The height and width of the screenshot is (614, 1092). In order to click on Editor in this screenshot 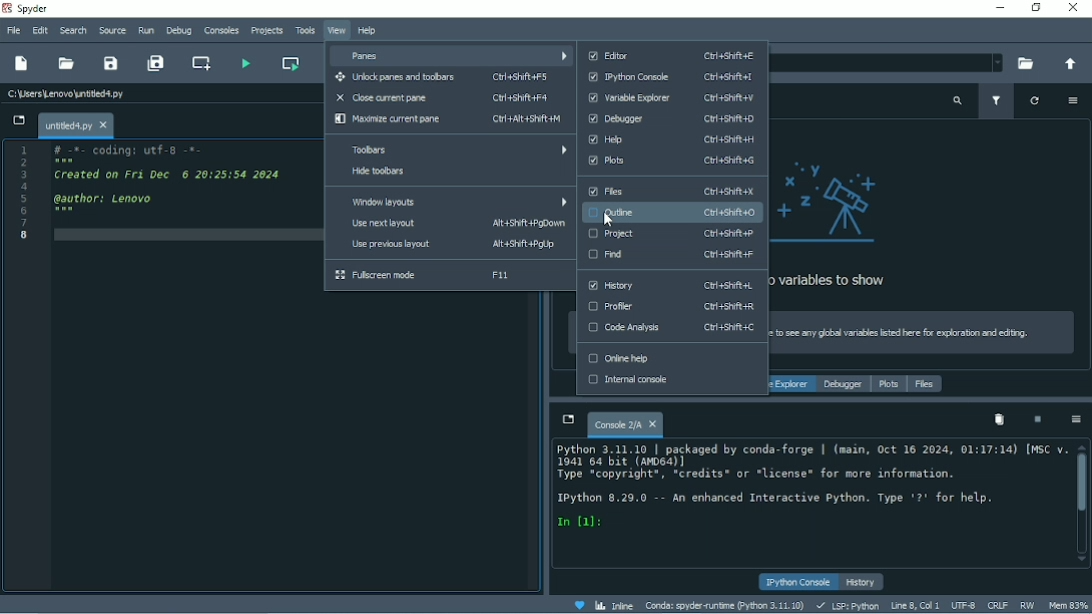, I will do `click(671, 55)`.